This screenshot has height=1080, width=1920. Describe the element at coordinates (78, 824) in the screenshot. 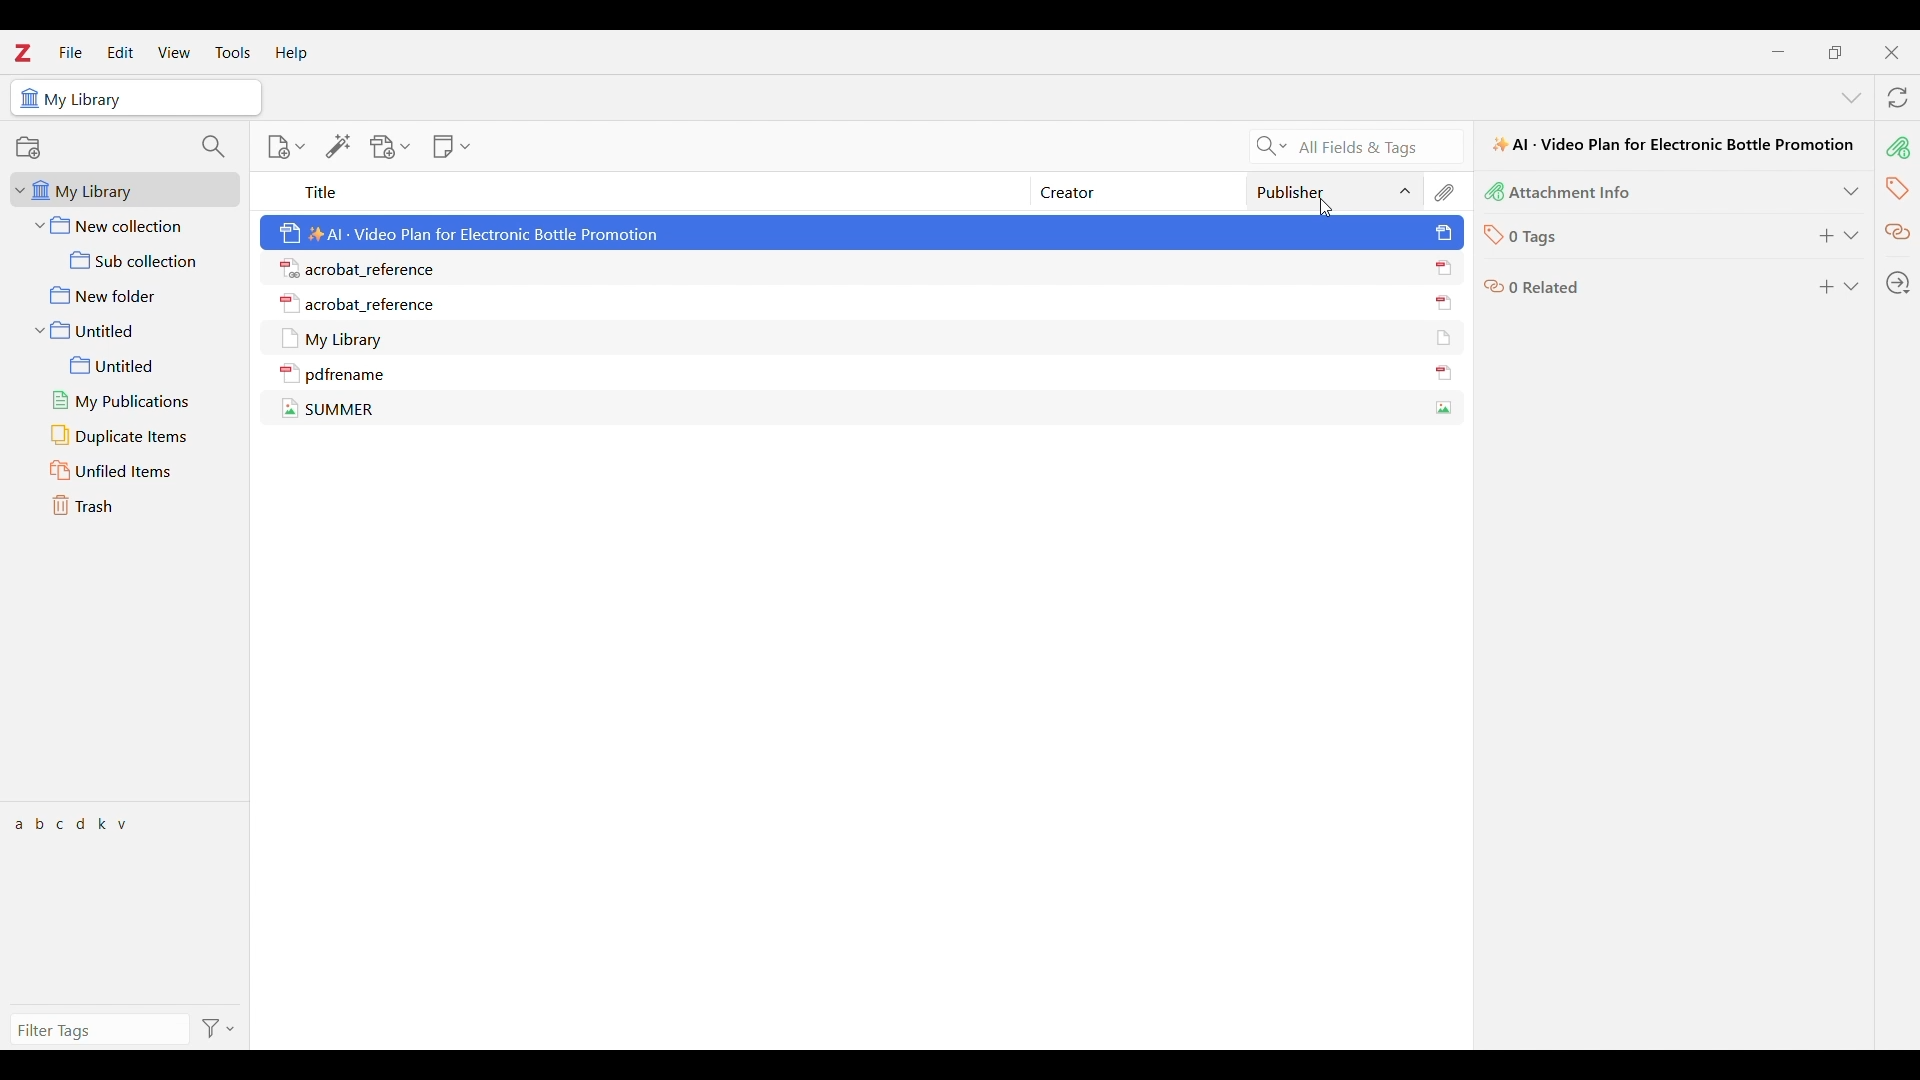

I see `a b c d k y v` at that location.